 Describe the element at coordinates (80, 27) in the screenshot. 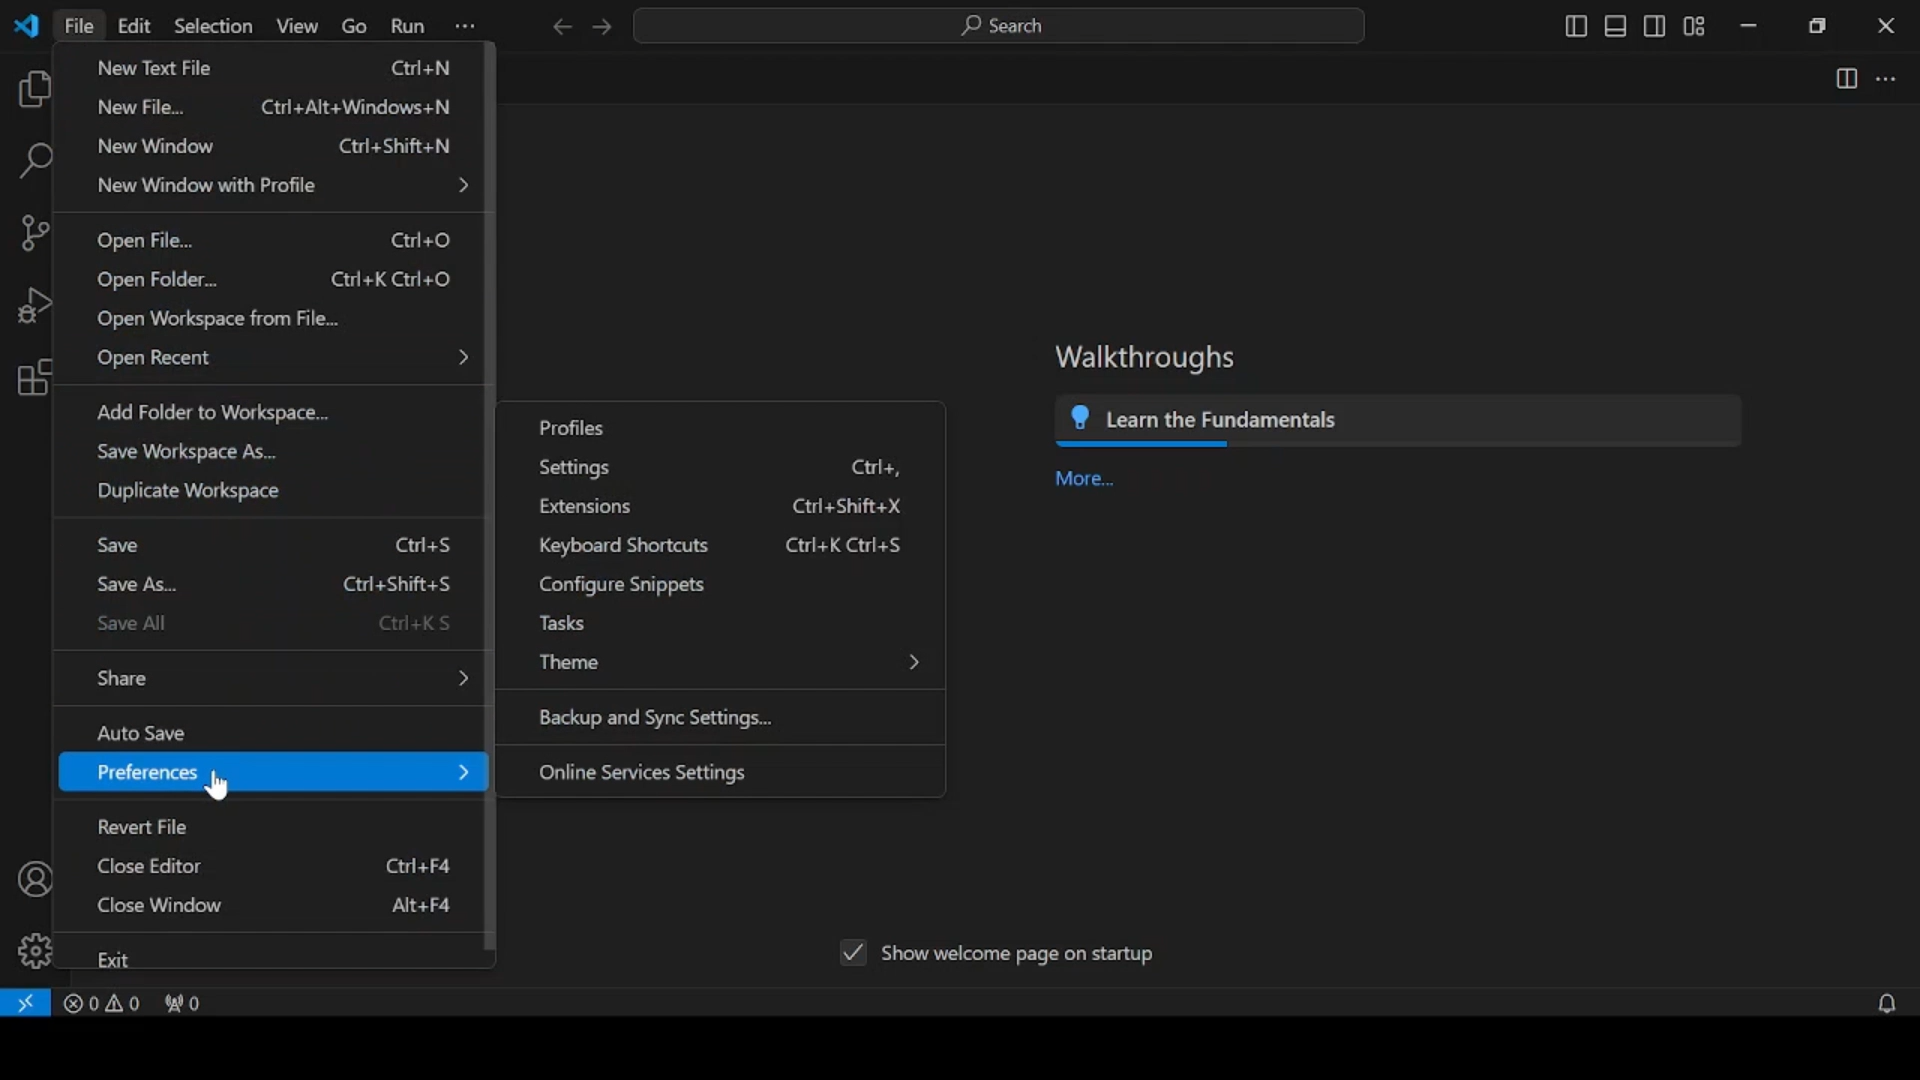

I see `file` at that location.